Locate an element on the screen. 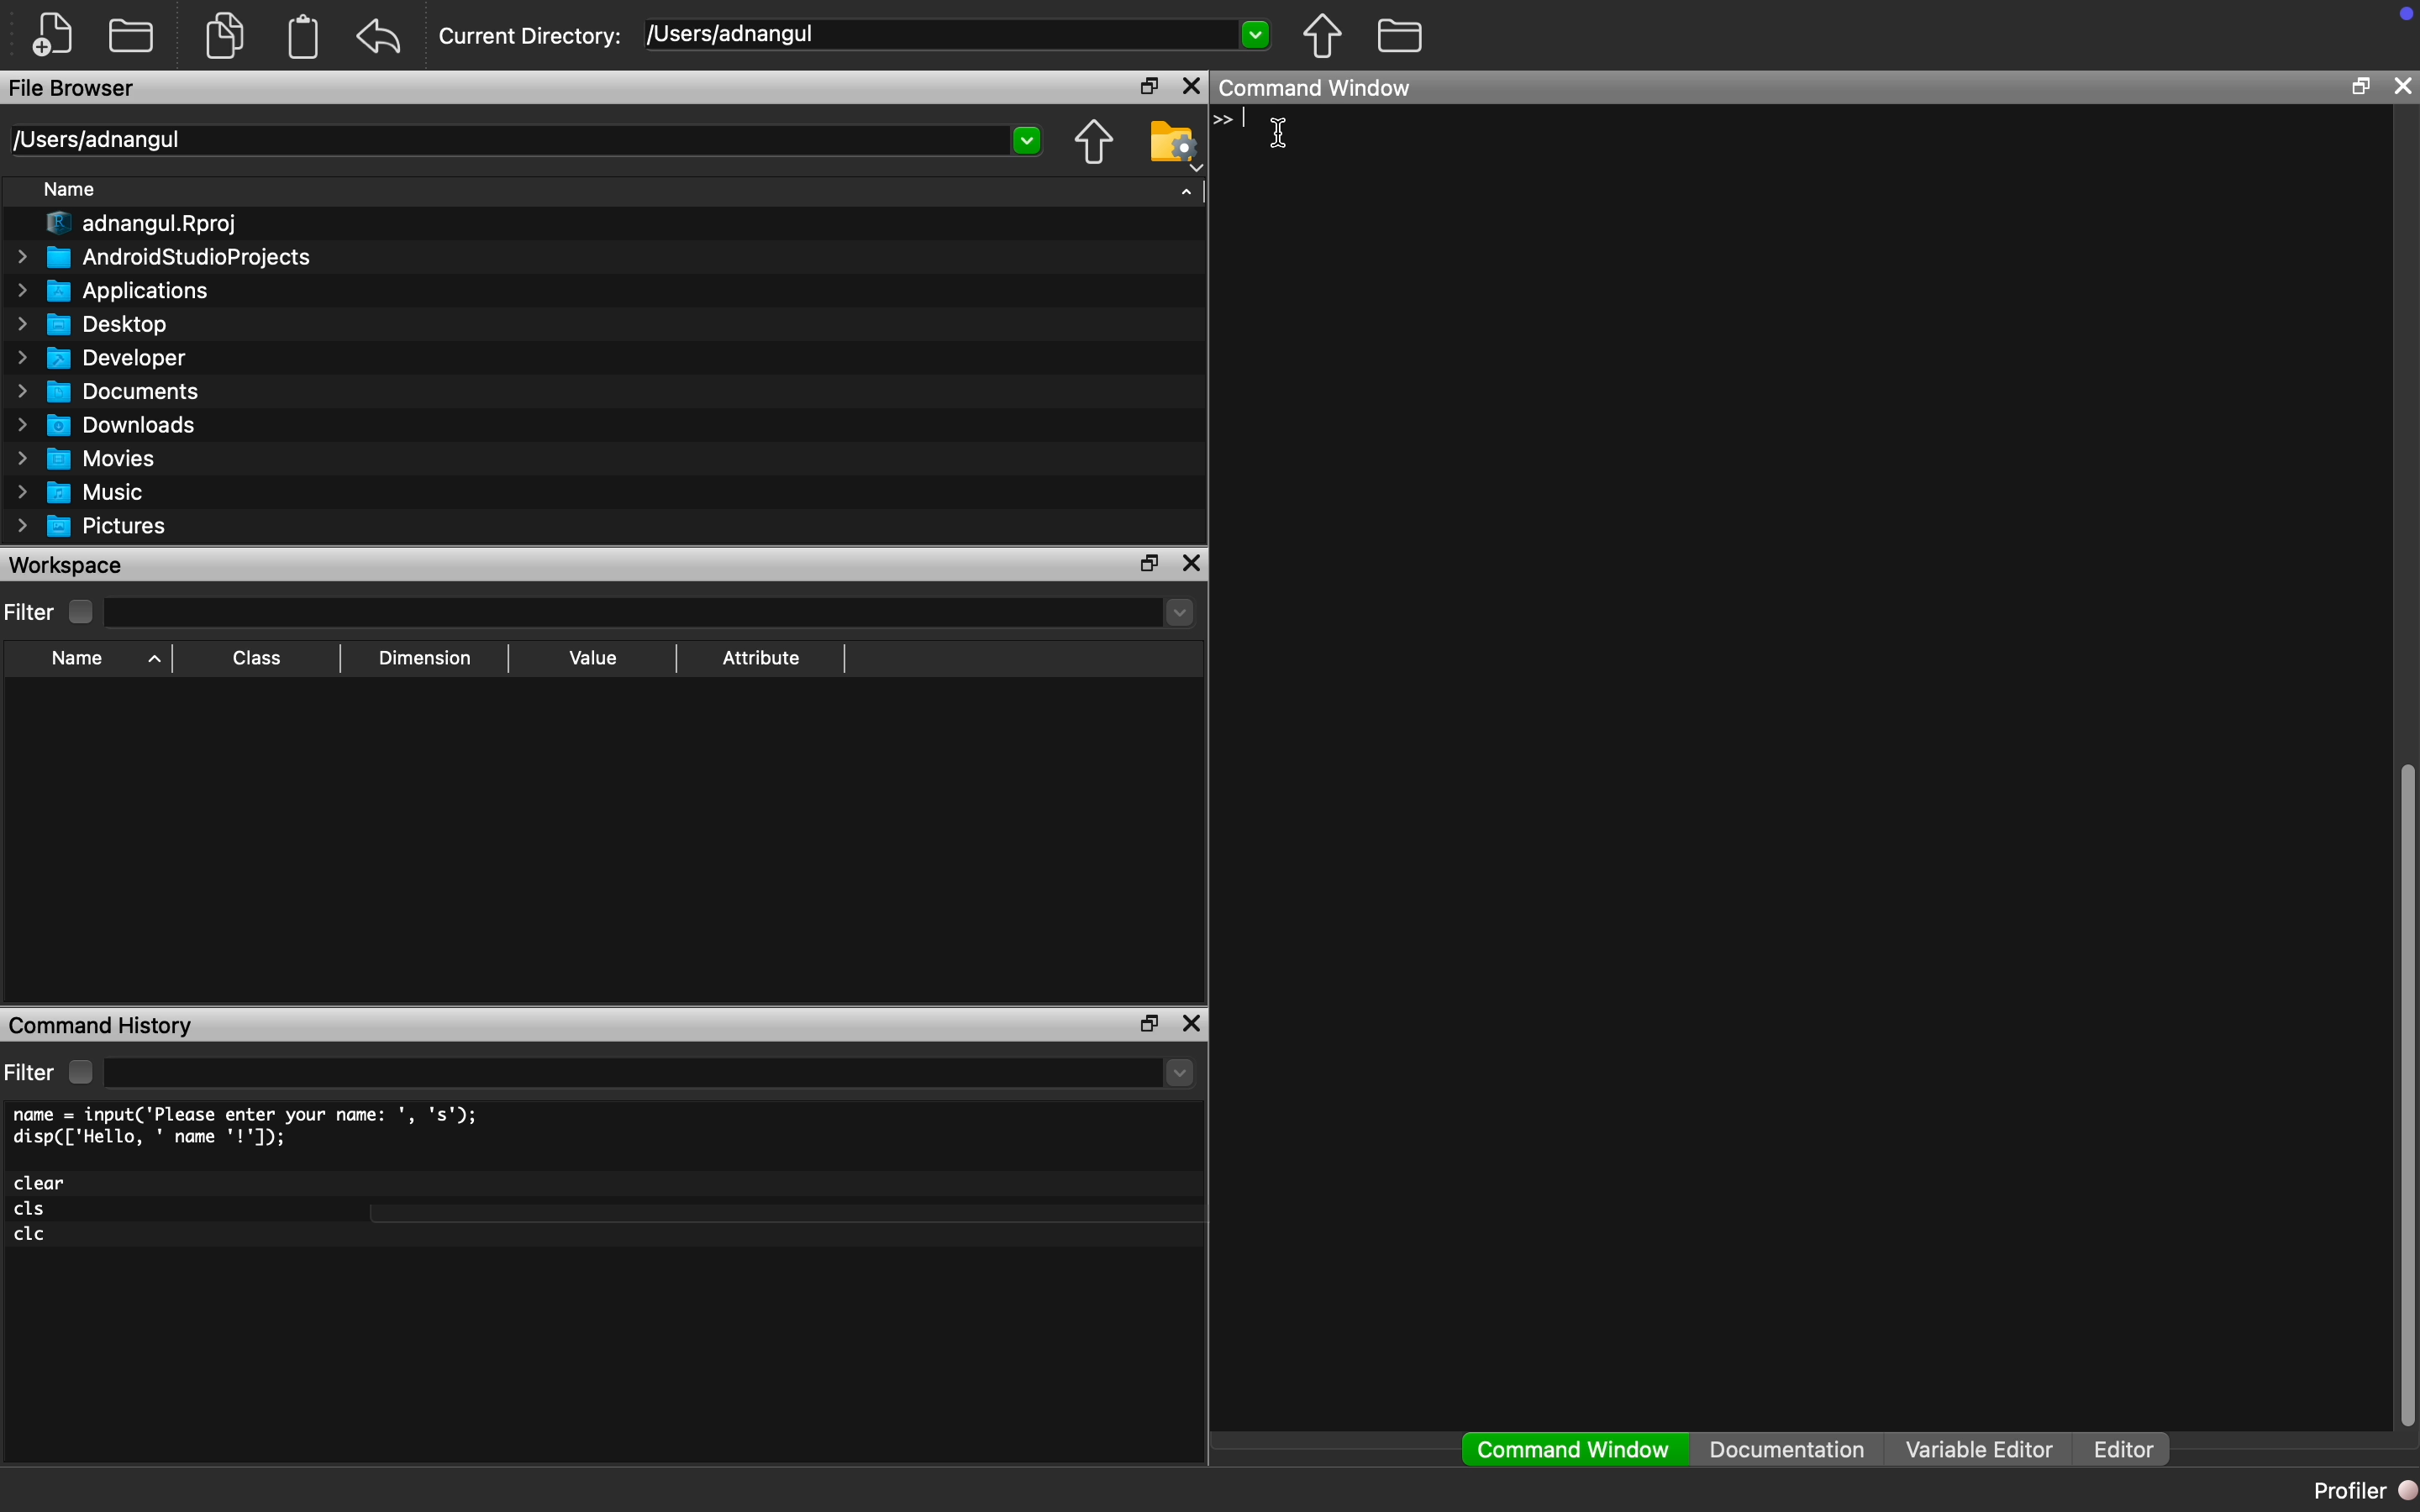  dropdown is located at coordinates (1029, 141).